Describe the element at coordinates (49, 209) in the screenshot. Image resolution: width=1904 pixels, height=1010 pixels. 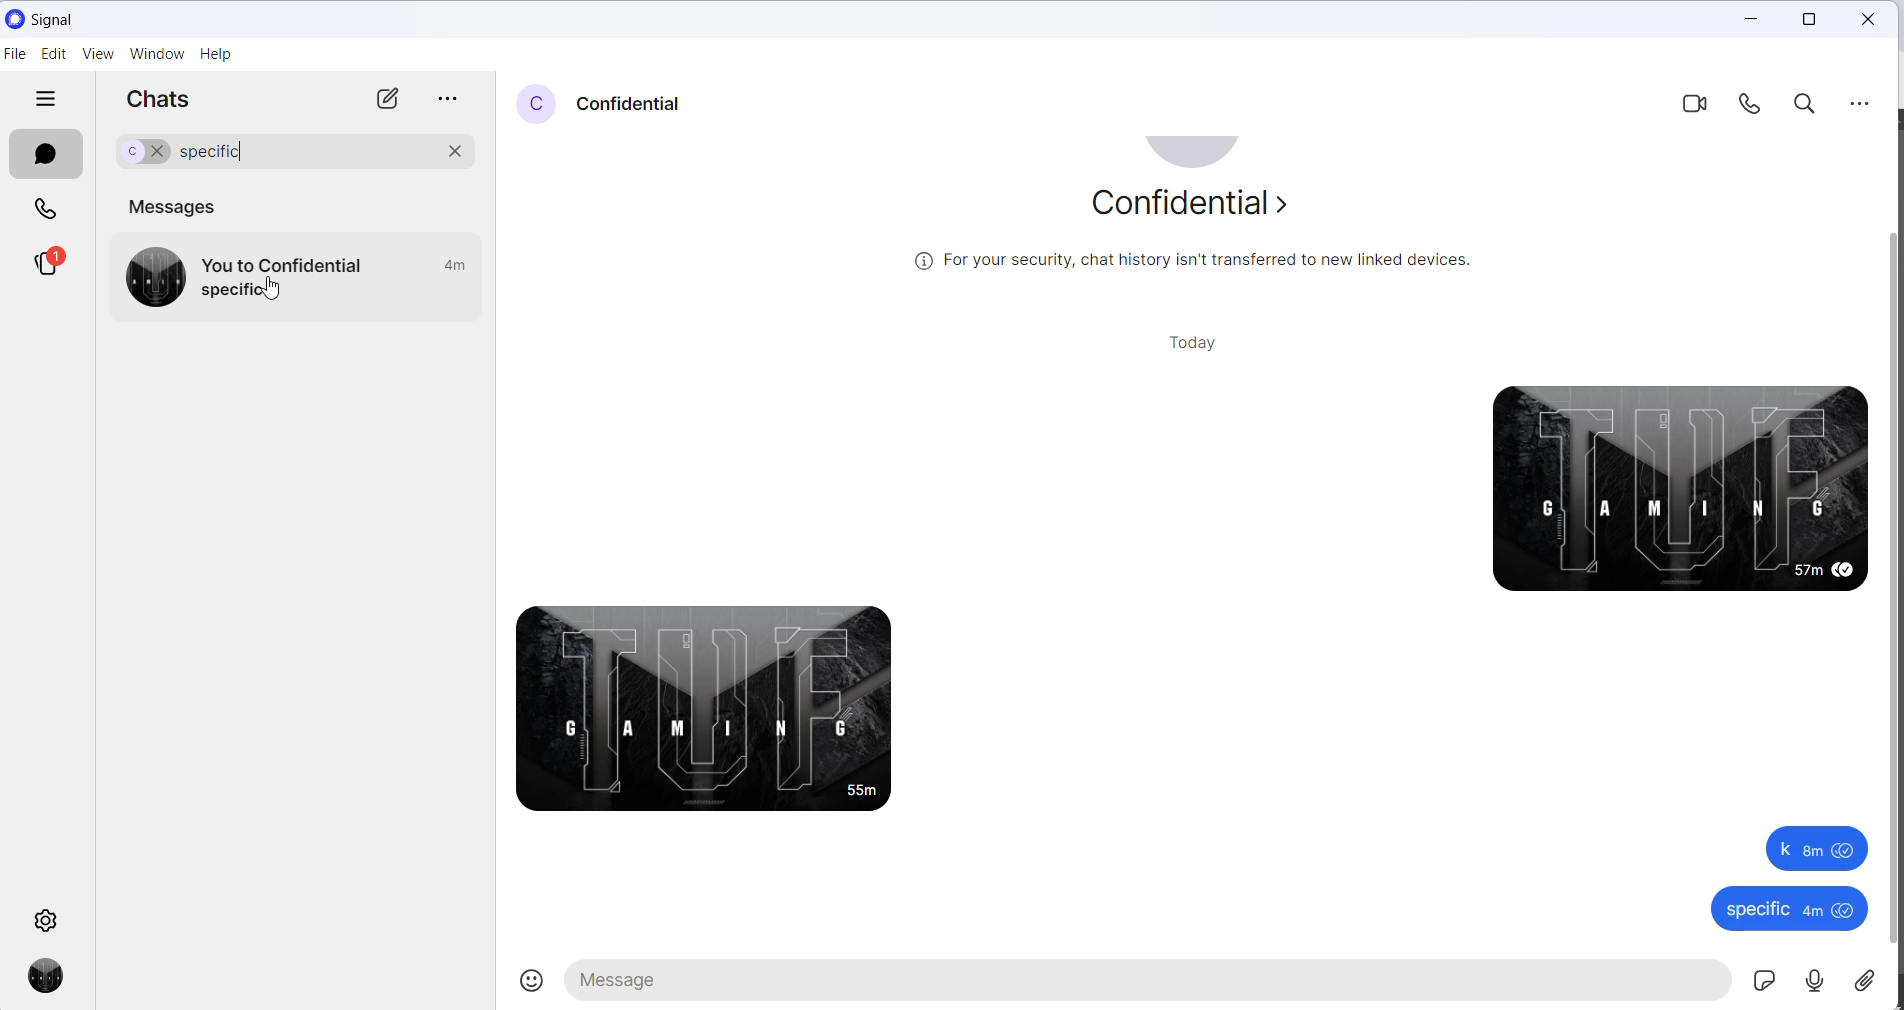
I see `calls` at that location.